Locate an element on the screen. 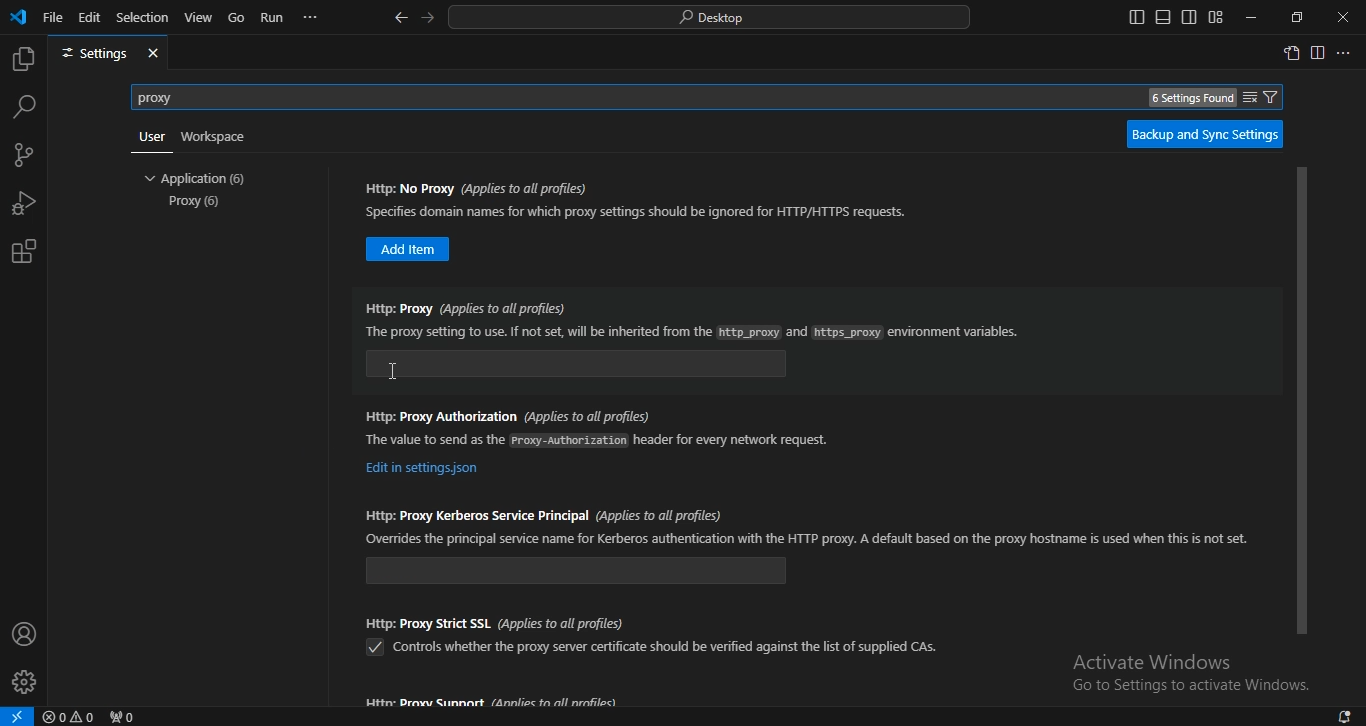 This screenshot has height=726, width=1366. text is located at coordinates (1154, 661).